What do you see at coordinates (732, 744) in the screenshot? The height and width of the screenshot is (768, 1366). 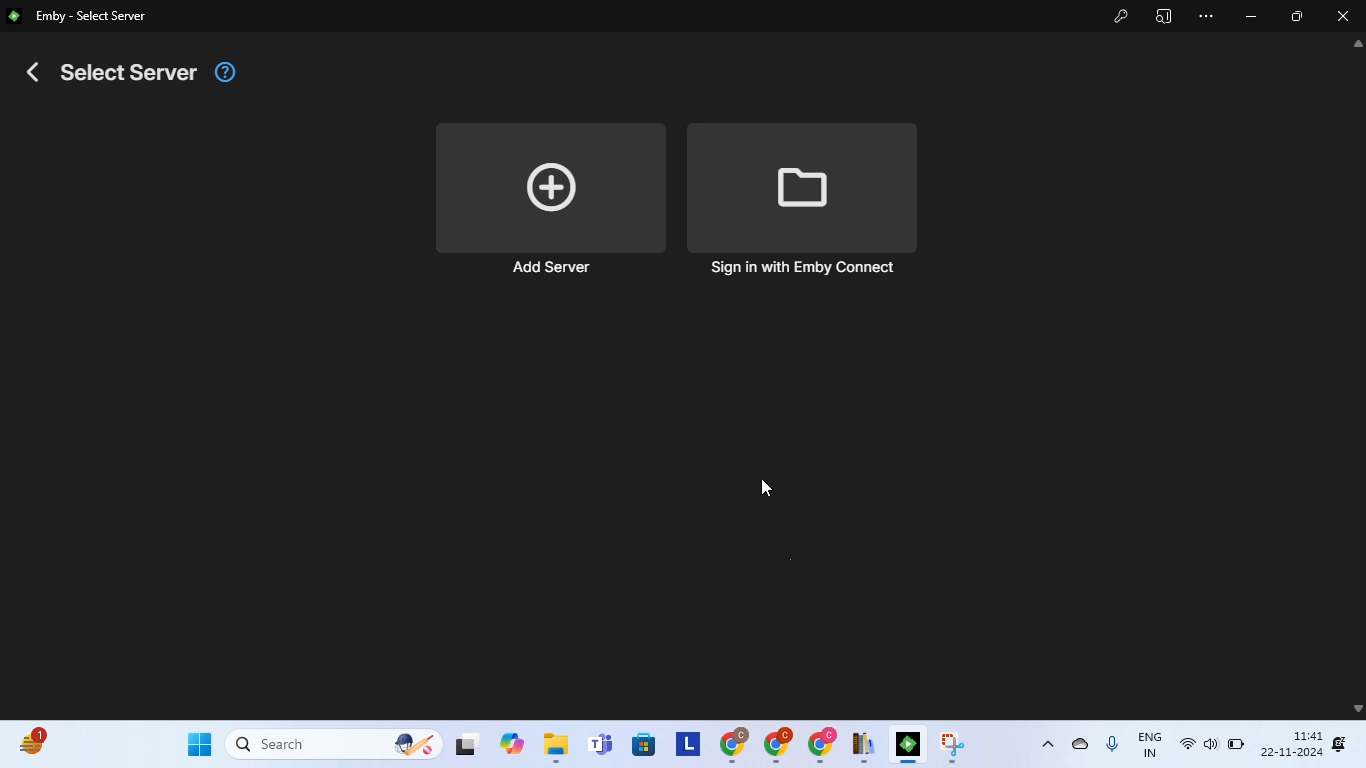 I see `chrome tabs` at bounding box center [732, 744].